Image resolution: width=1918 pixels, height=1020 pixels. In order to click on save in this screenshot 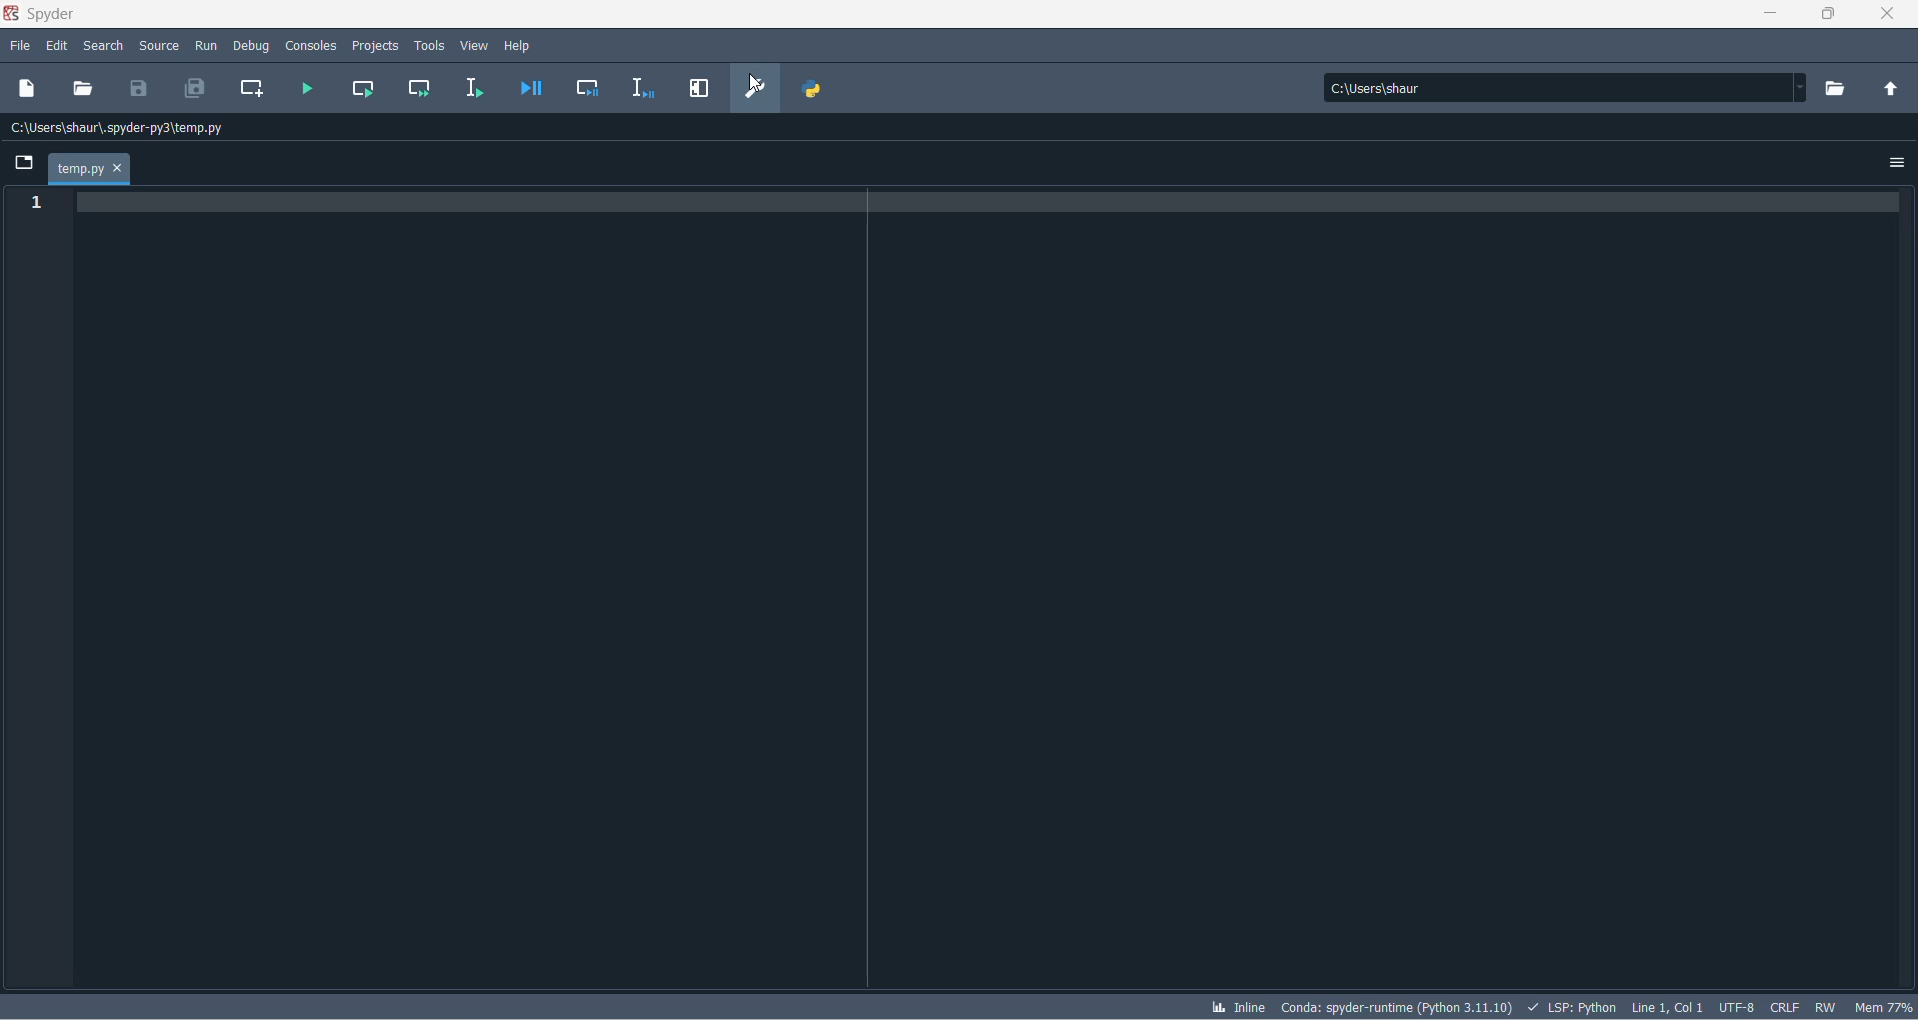, I will do `click(140, 87)`.